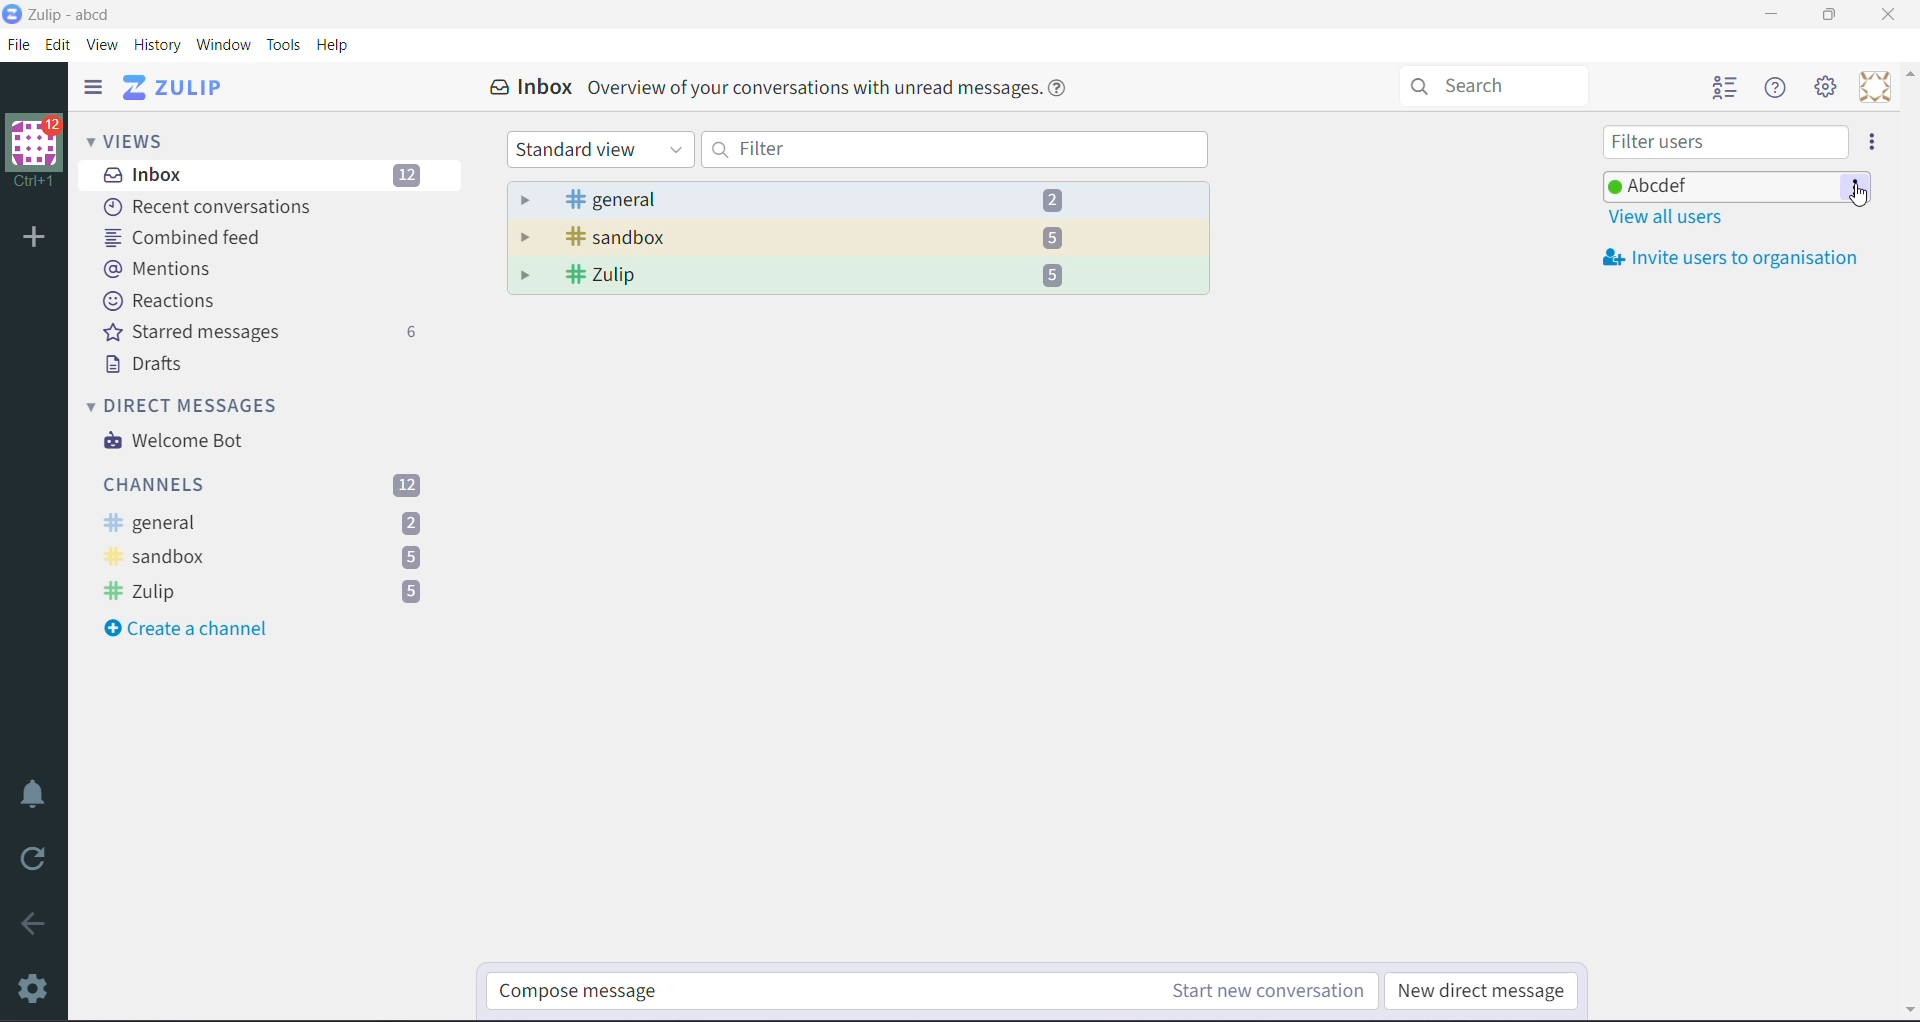 The width and height of the screenshot is (1920, 1022). Describe the element at coordinates (93, 87) in the screenshot. I see `Hide Left Sidebar` at that location.